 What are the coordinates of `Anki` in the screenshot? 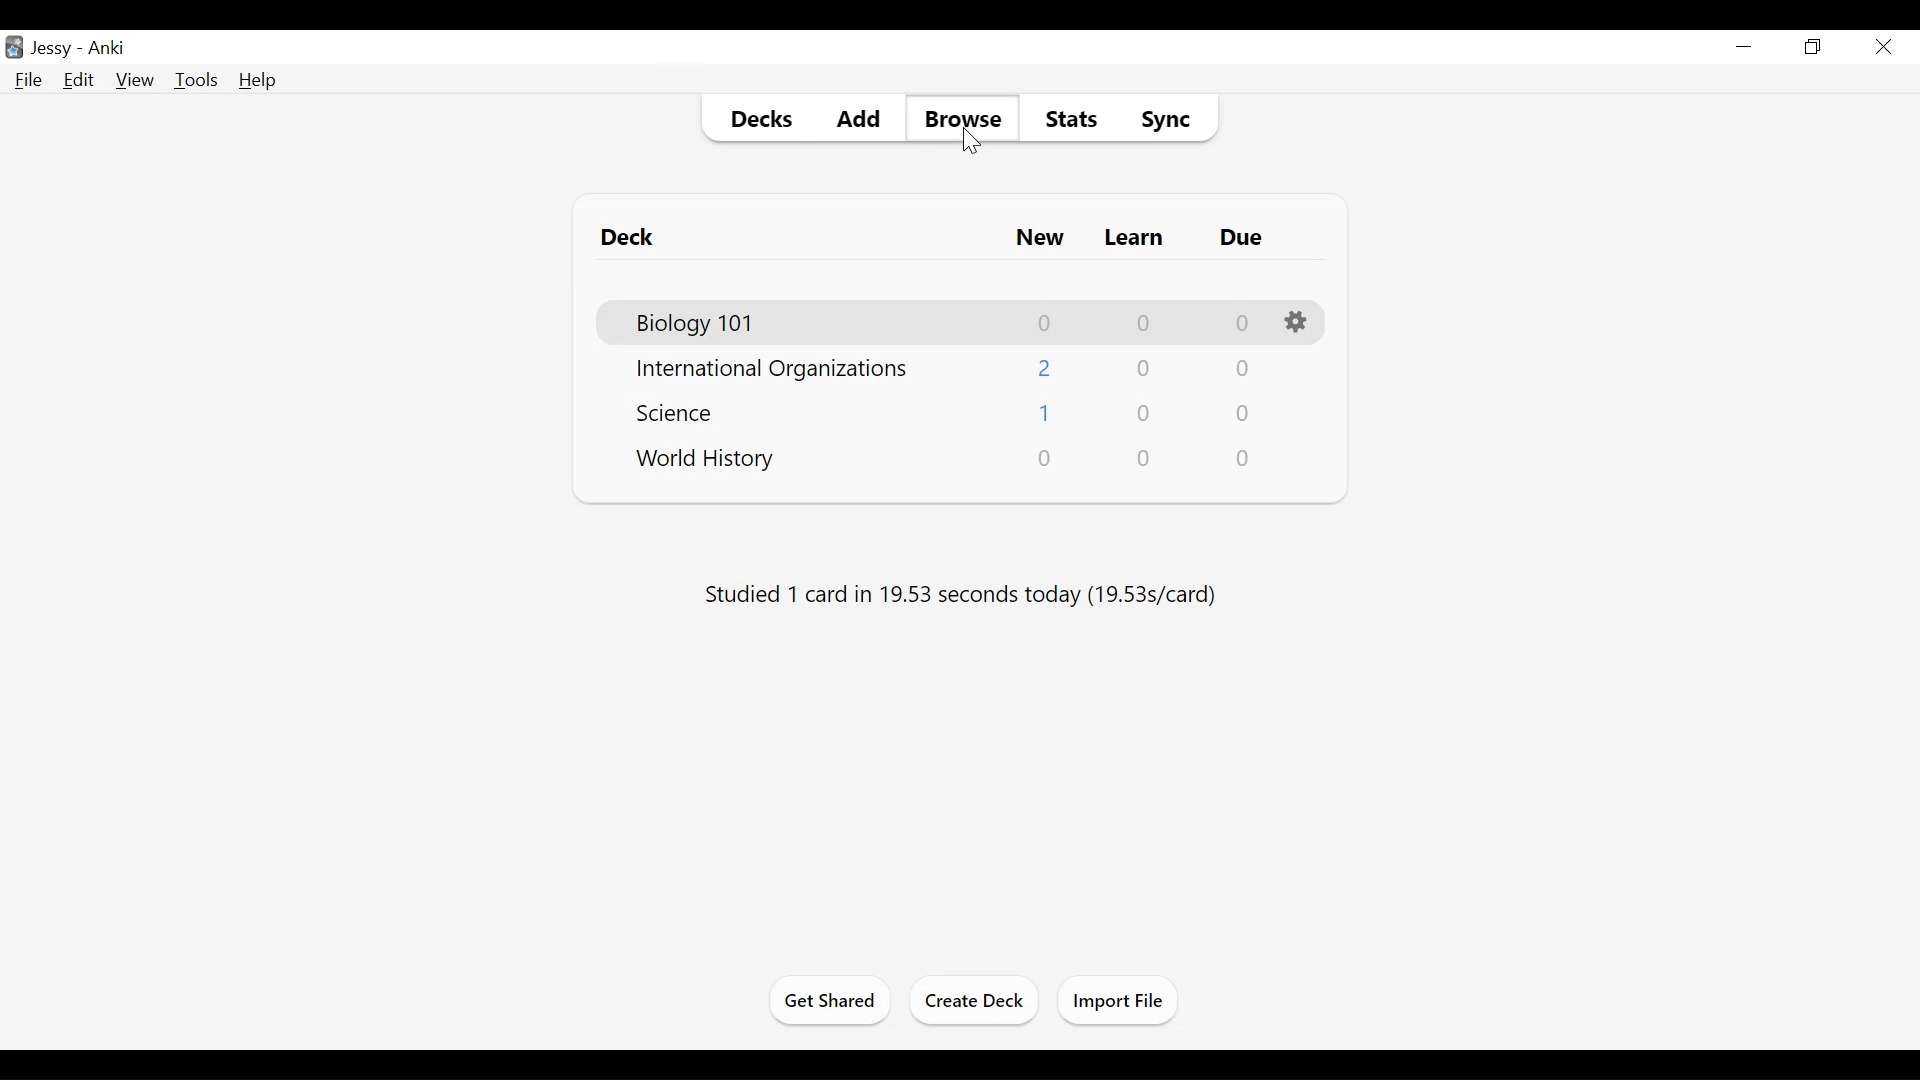 It's located at (107, 50).